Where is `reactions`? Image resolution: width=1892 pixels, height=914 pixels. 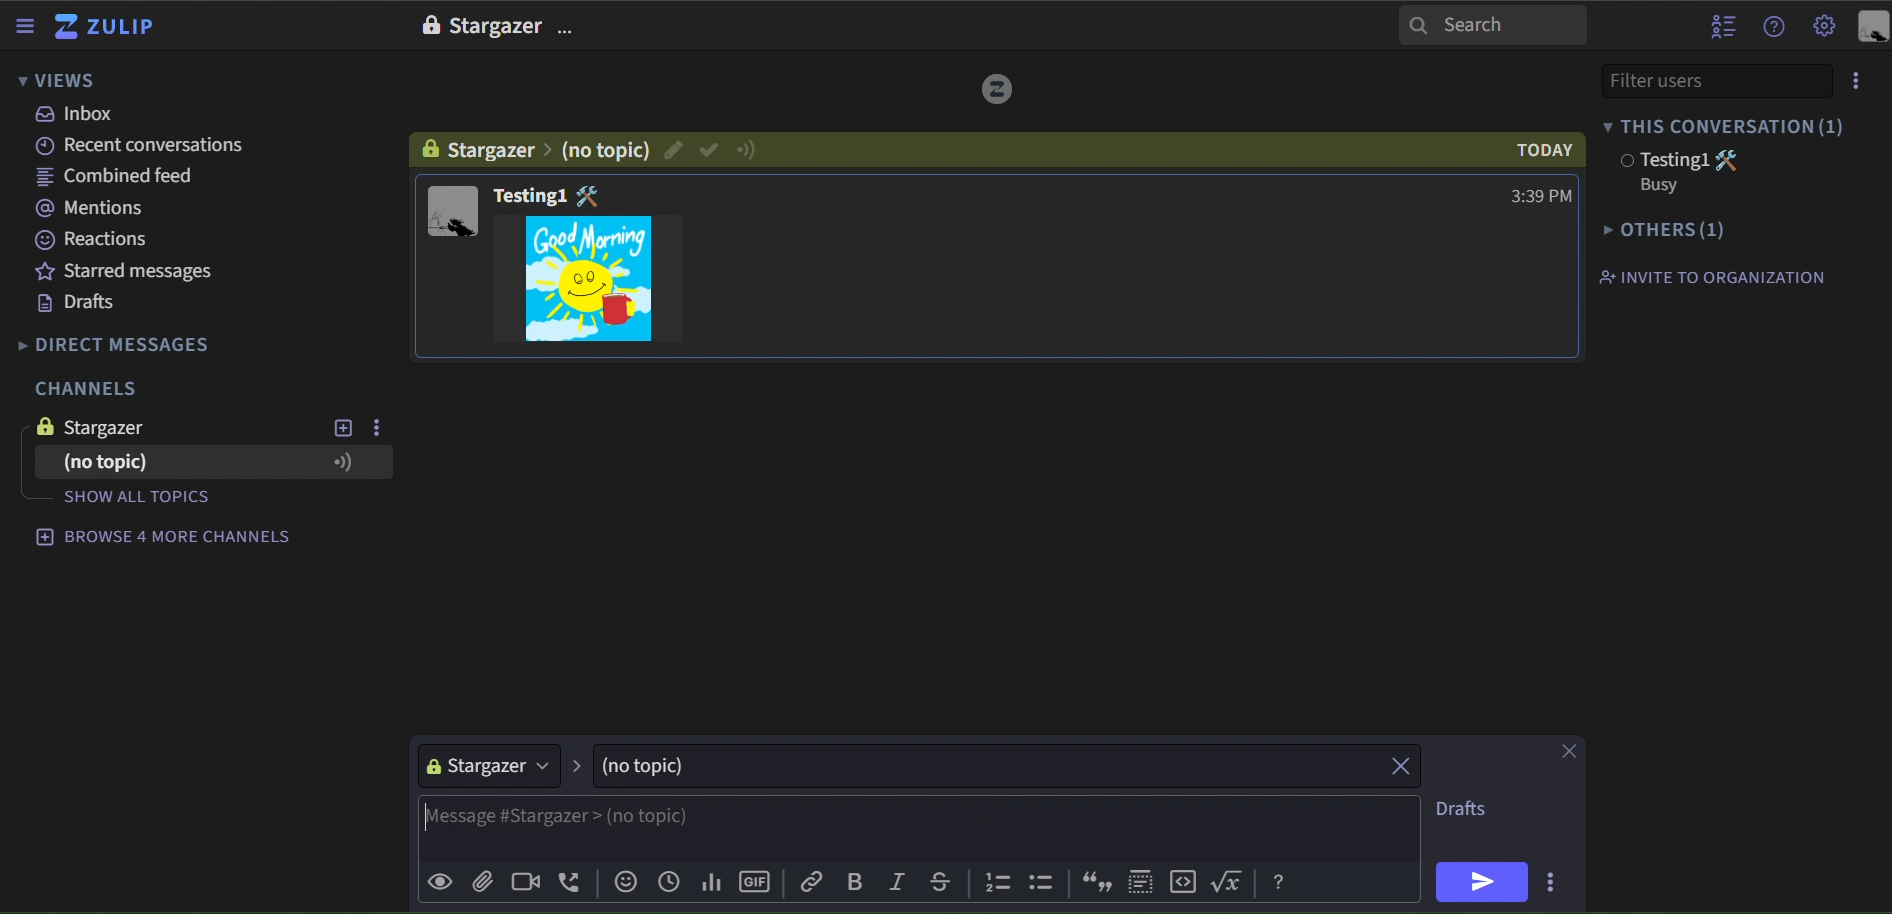
reactions is located at coordinates (106, 240).